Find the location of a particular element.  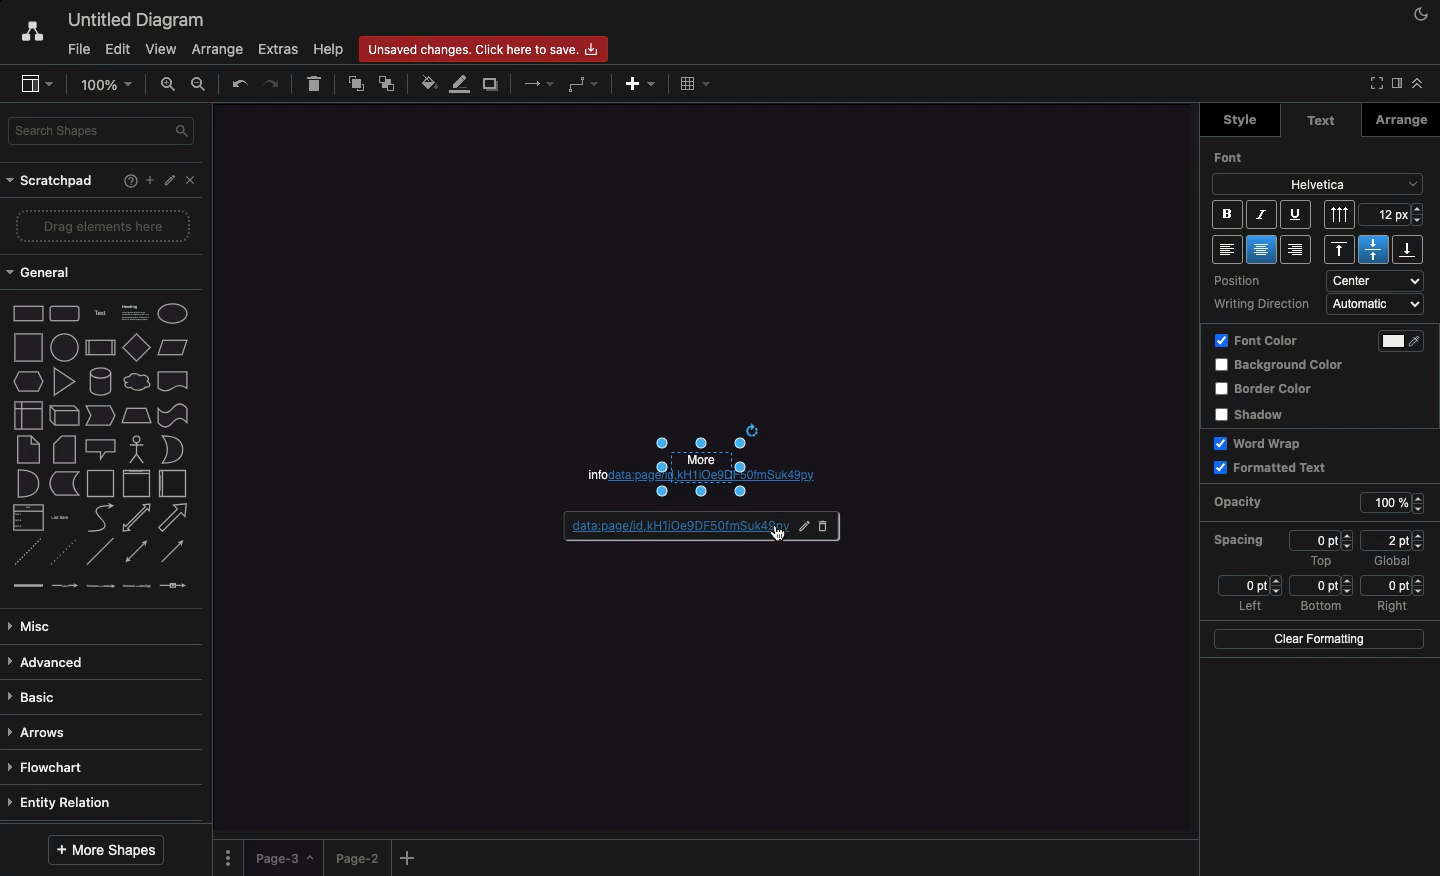

link is located at coordinates (27, 585).